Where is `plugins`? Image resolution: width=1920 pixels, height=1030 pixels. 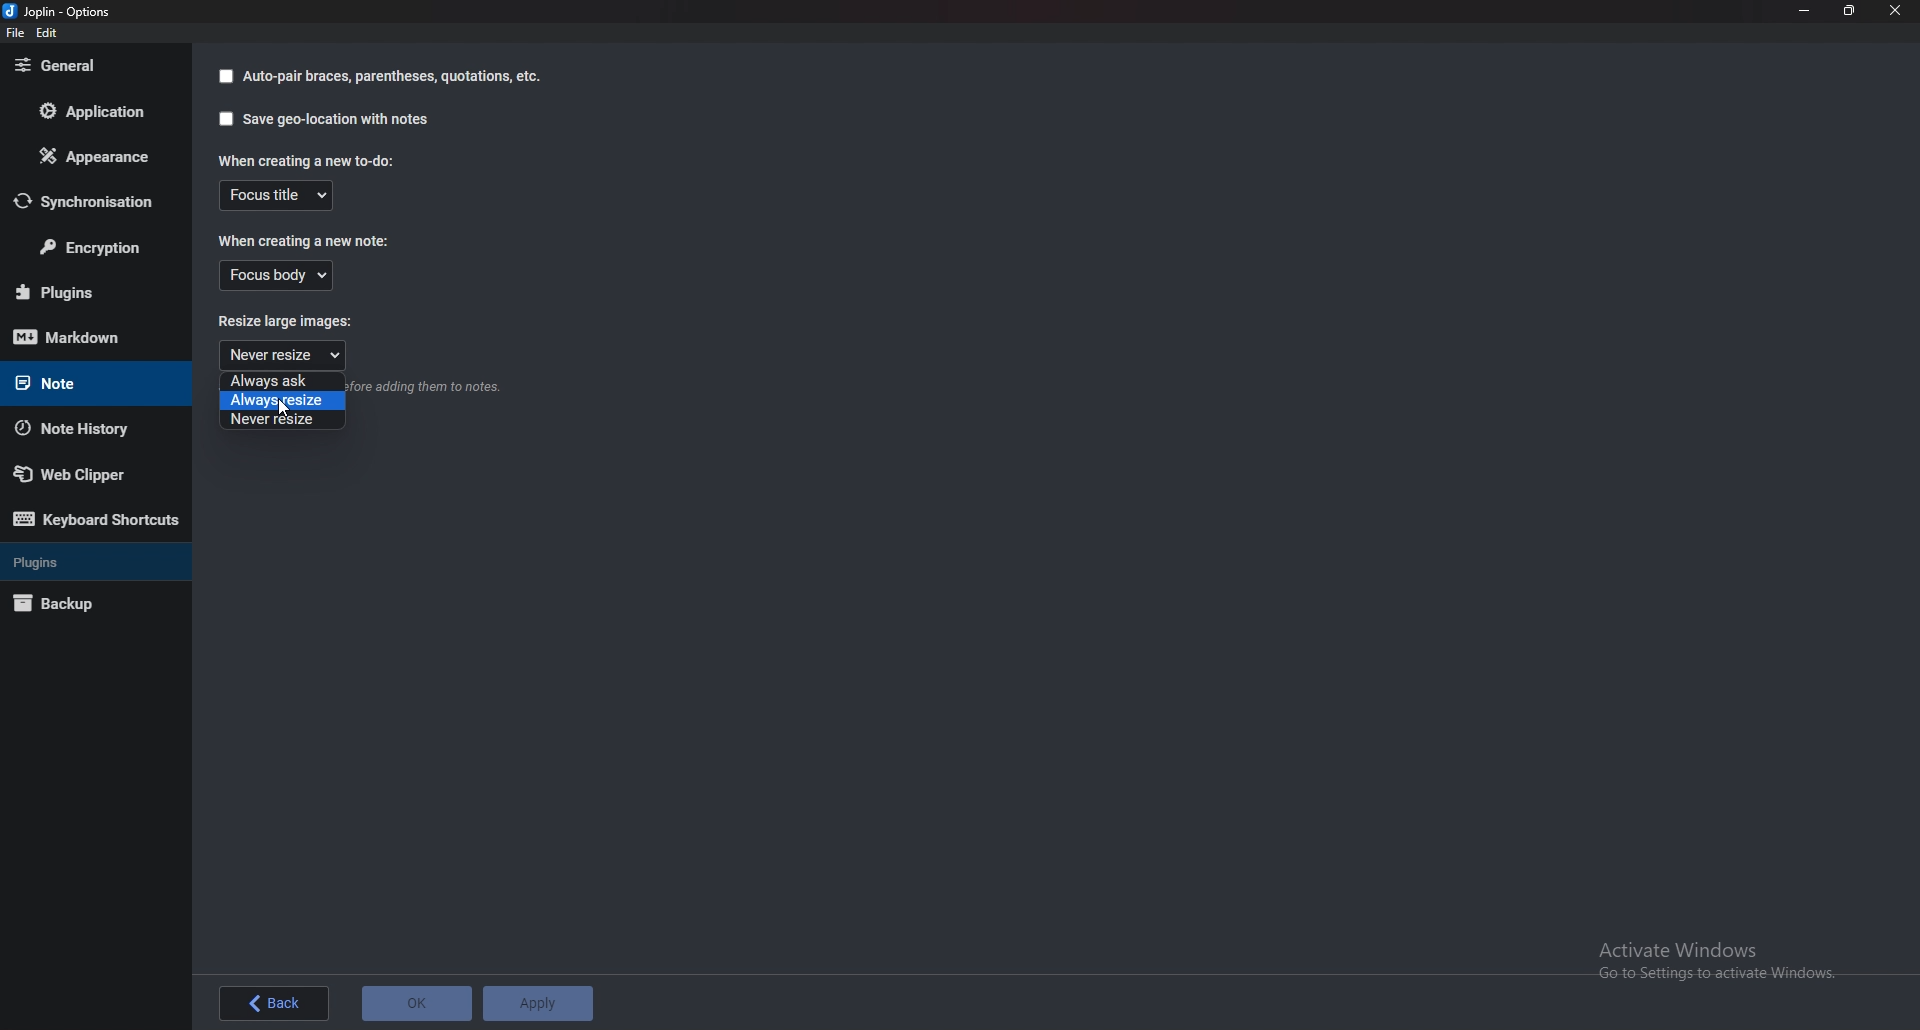
plugins is located at coordinates (83, 562).